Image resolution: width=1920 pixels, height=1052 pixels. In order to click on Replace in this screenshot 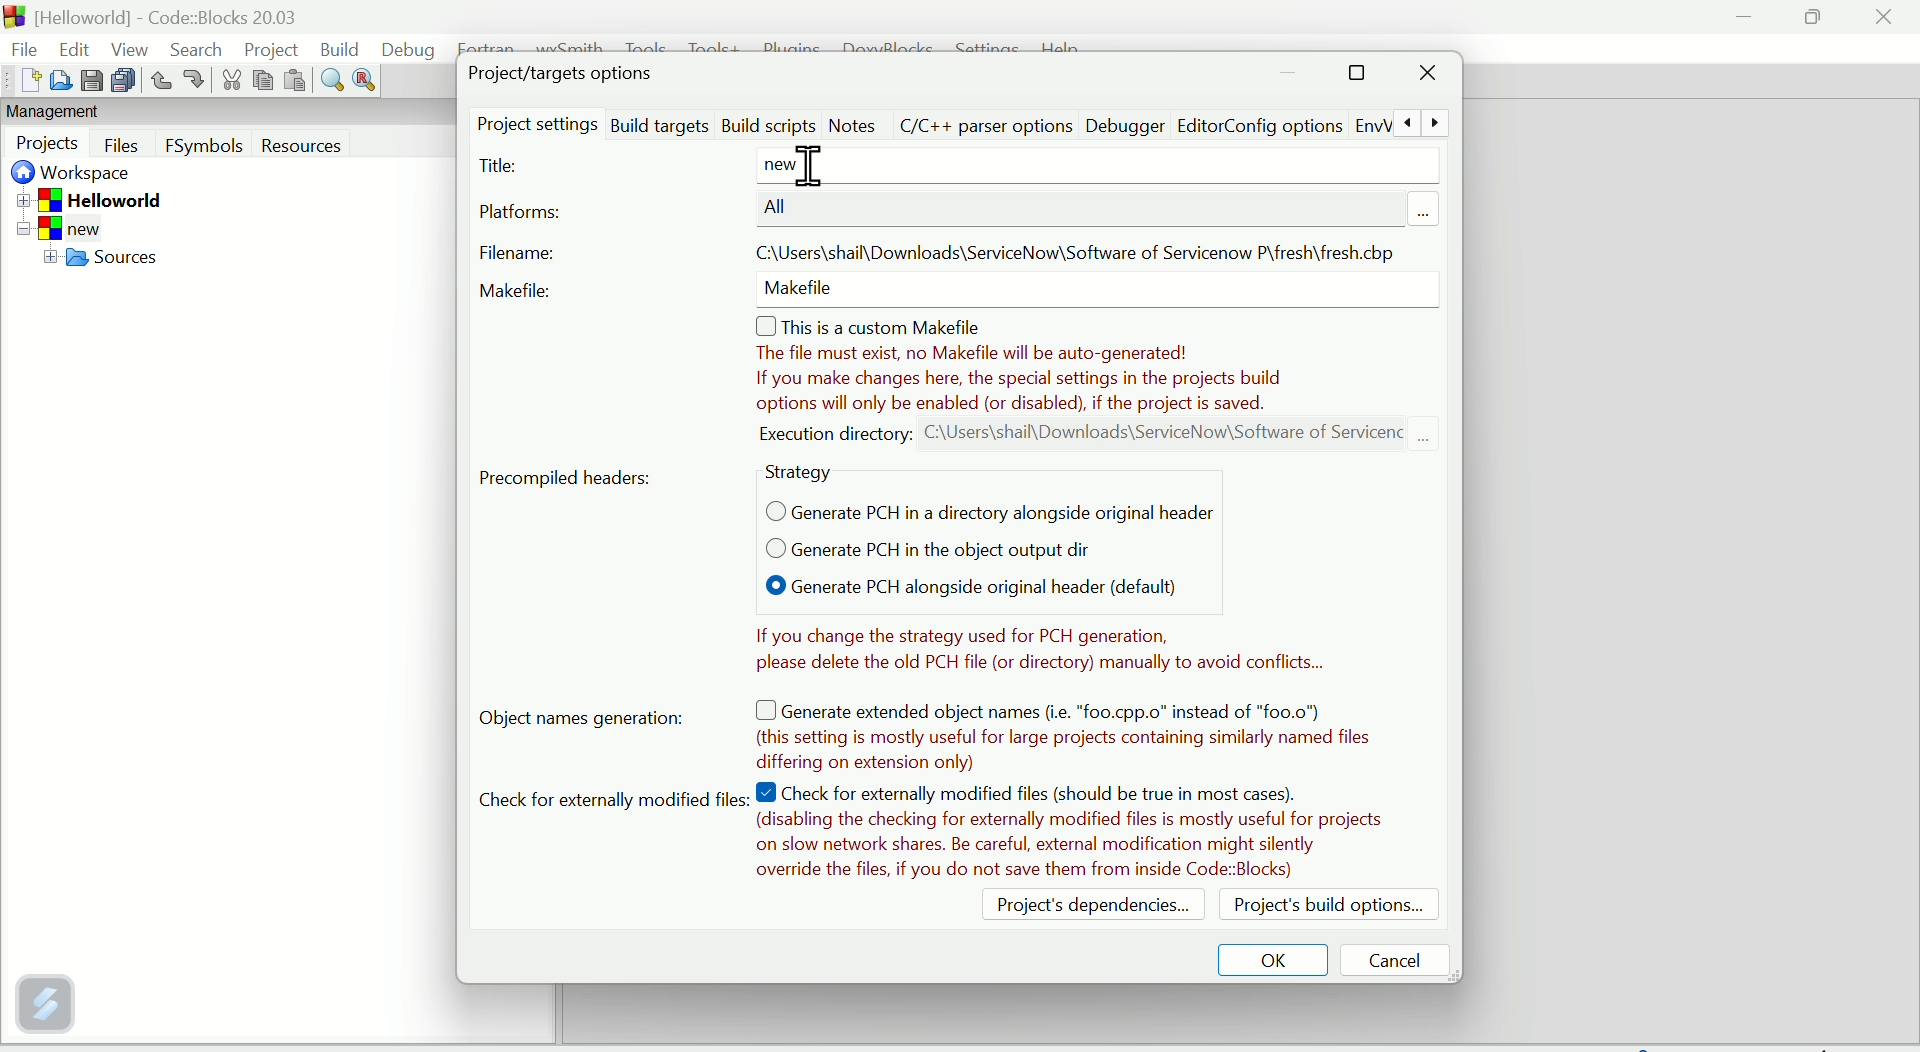, I will do `click(364, 80)`.